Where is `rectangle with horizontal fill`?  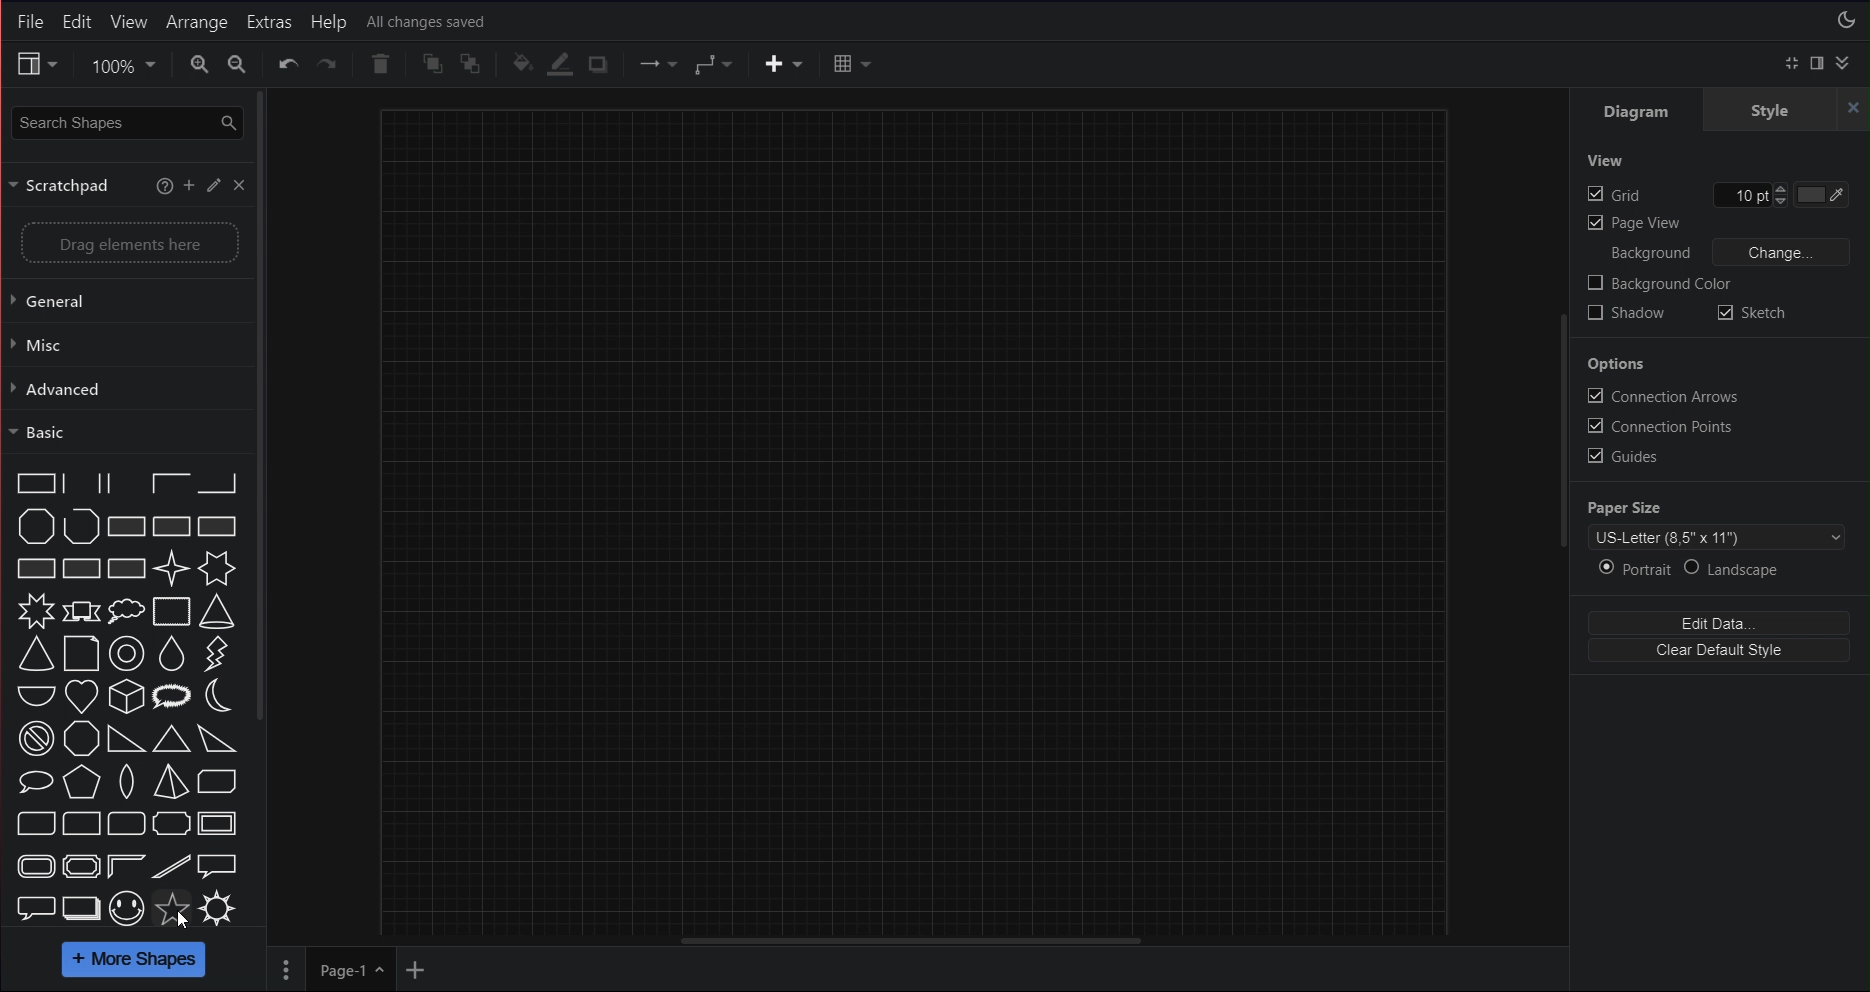
rectangle with horizontal fill is located at coordinates (37, 568).